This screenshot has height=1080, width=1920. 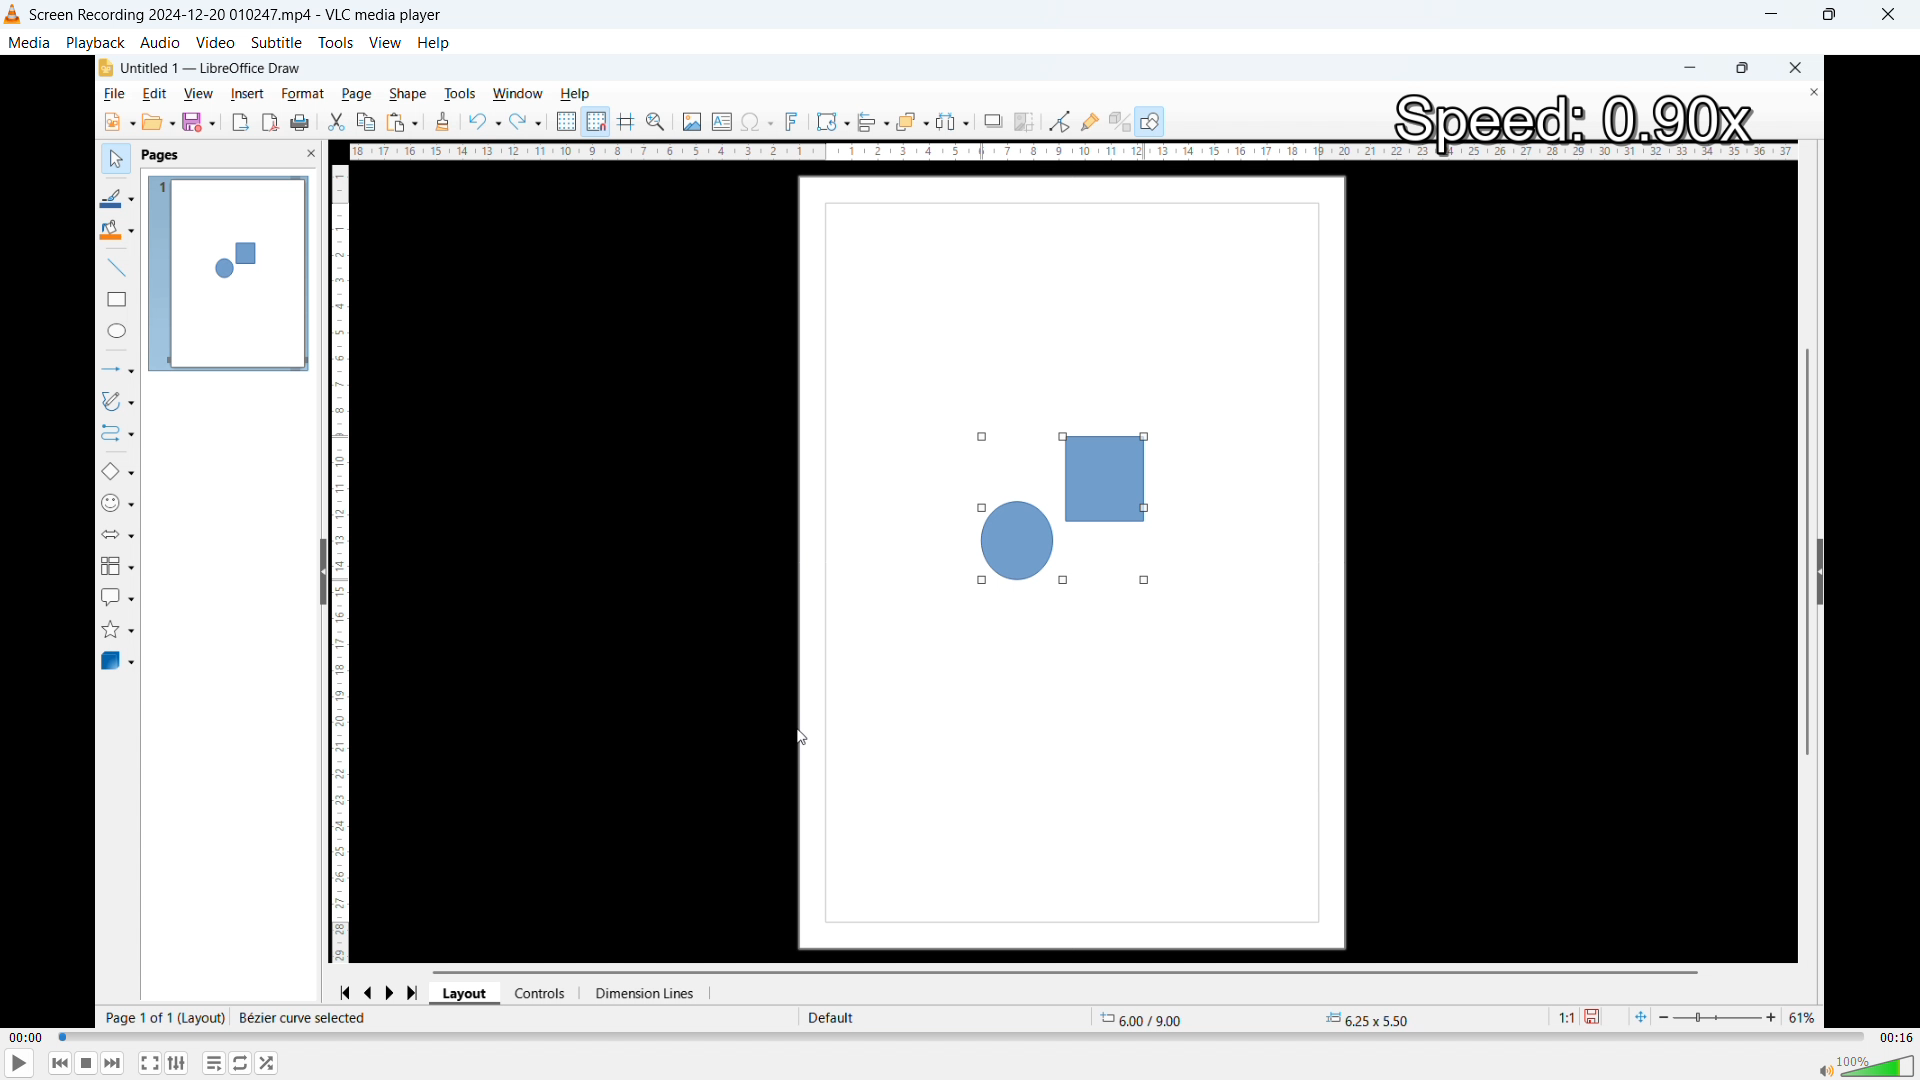 What do you see at coordinates (161, 42) in the screenshot?
I see `Audio ` at bounding box center [161, 42].